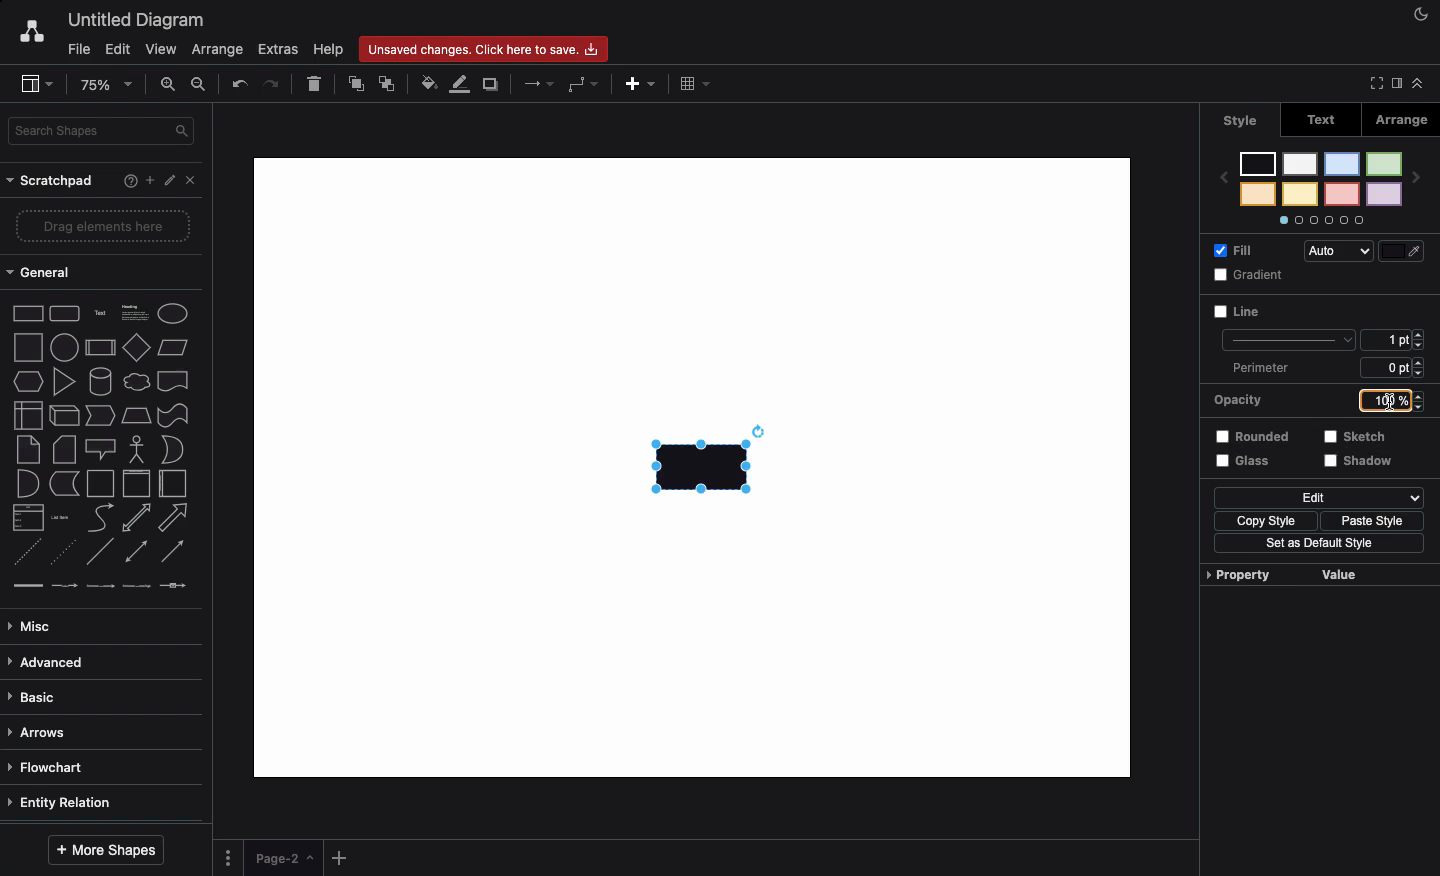 This screenshot has width=1440, height=876. Describe the element at coordinates (387, 85) in the screenshot. I see `To back` at that location.